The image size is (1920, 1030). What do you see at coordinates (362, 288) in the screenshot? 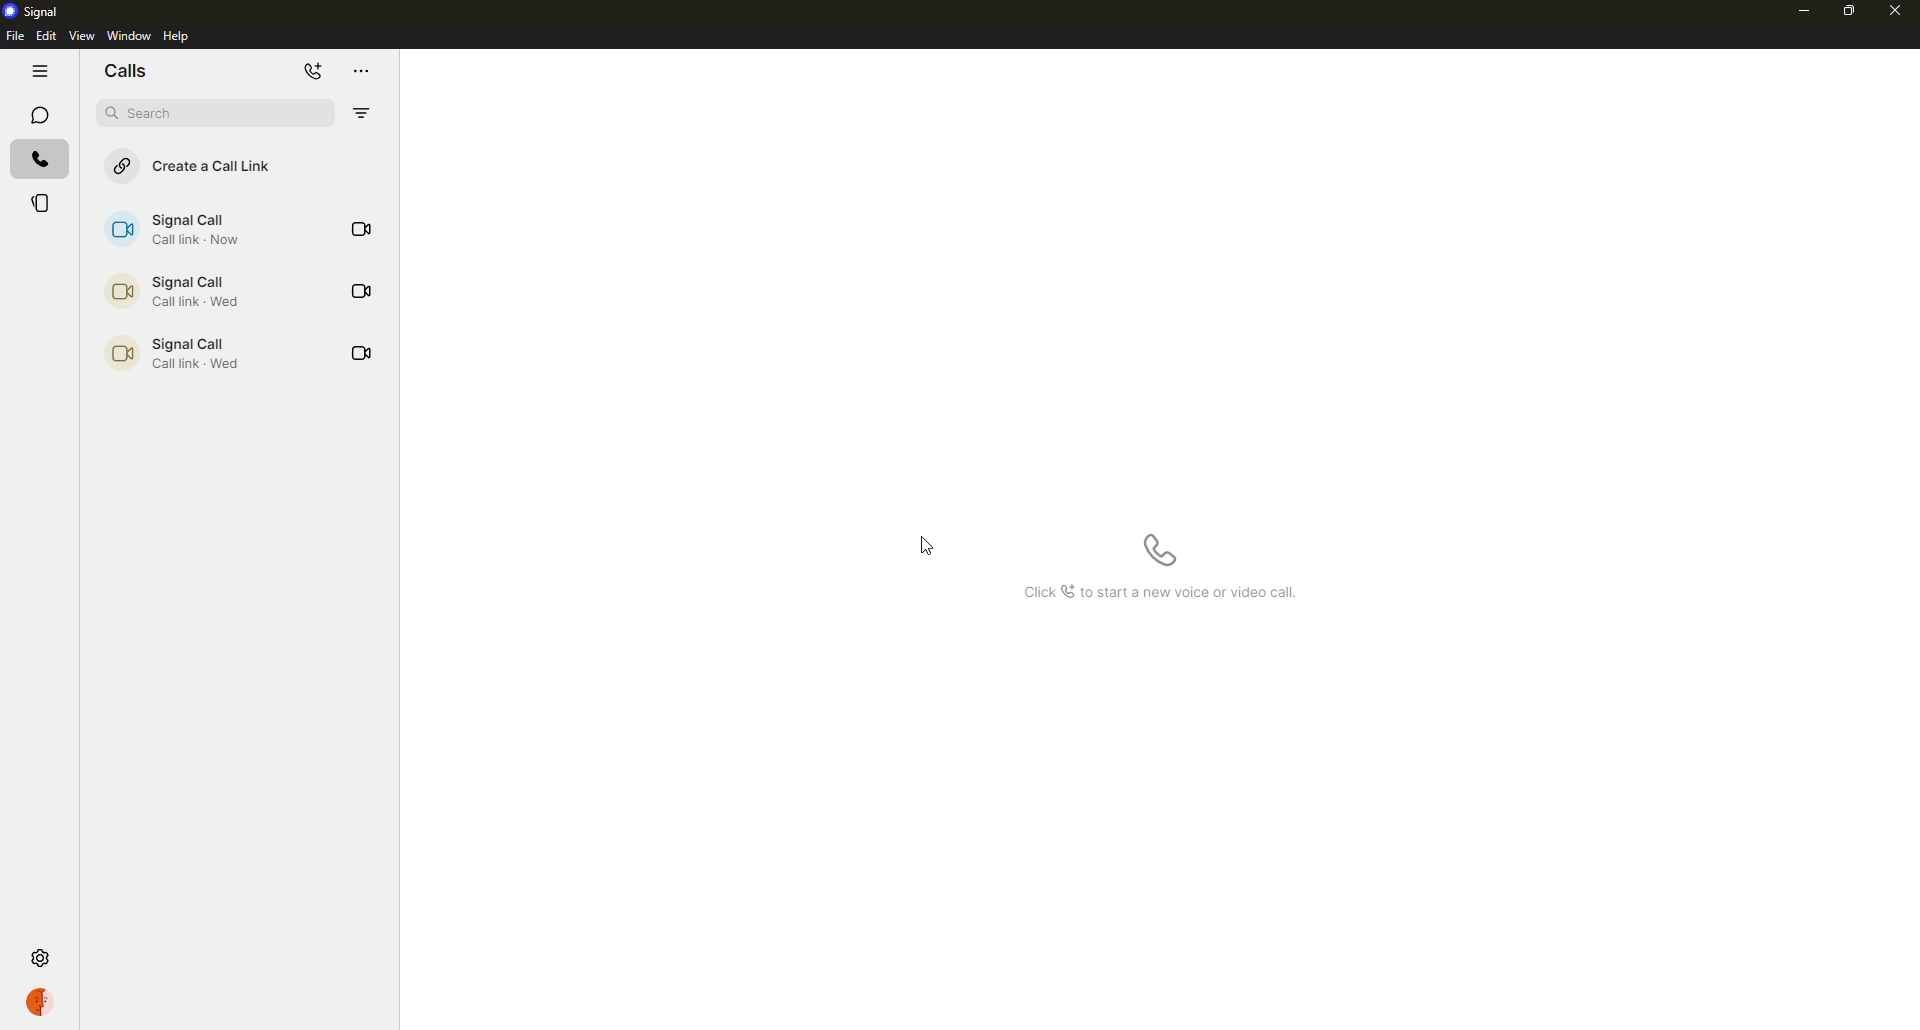
I see `video` at bounding box center [362, 288].